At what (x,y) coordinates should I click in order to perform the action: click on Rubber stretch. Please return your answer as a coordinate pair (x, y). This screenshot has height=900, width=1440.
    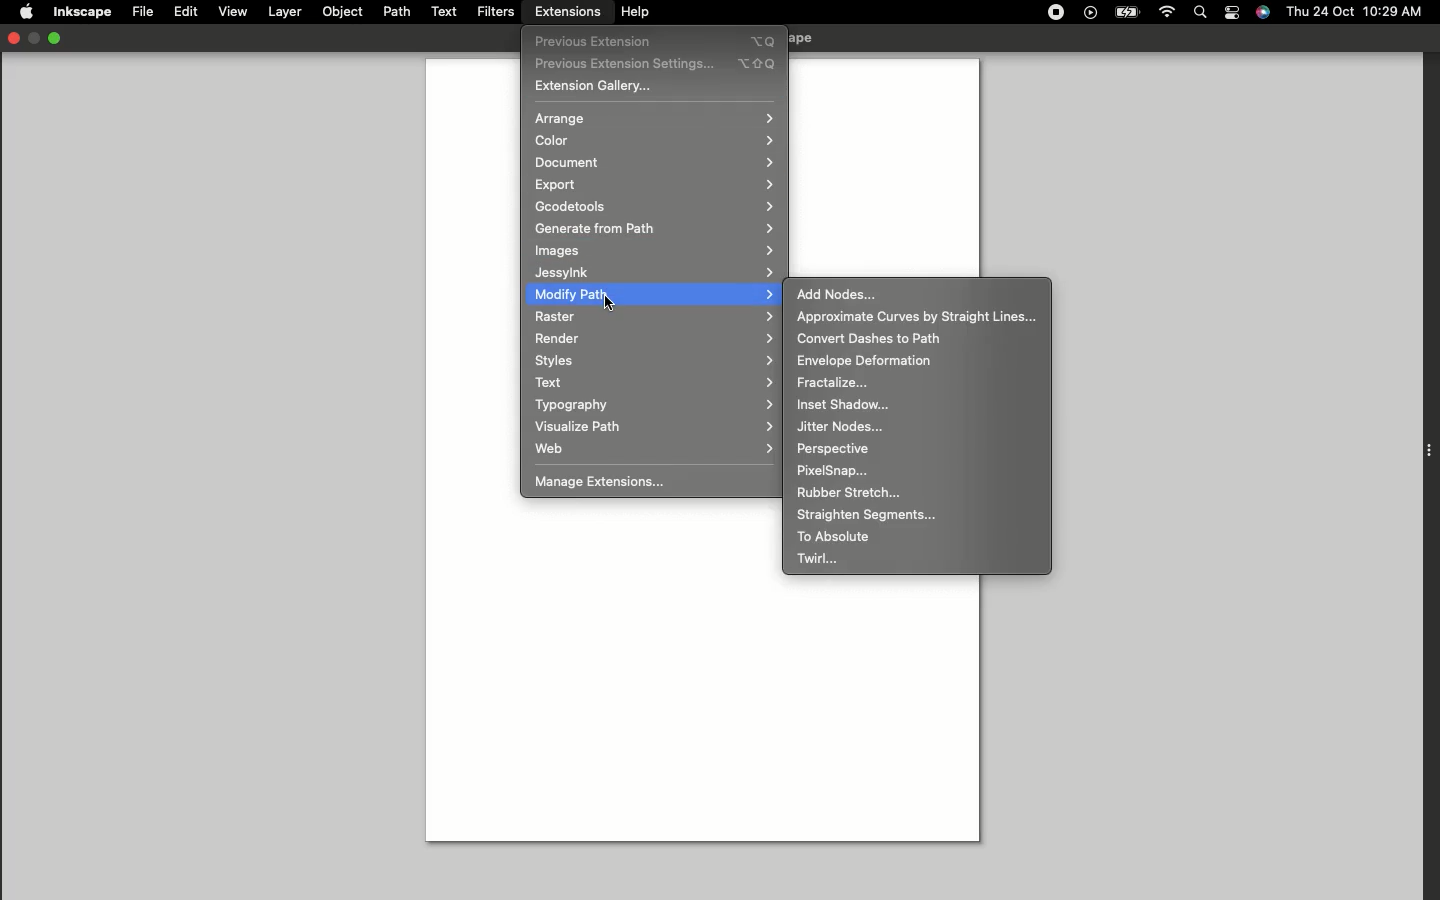
    Looking at the image, I should click on (857, 492).